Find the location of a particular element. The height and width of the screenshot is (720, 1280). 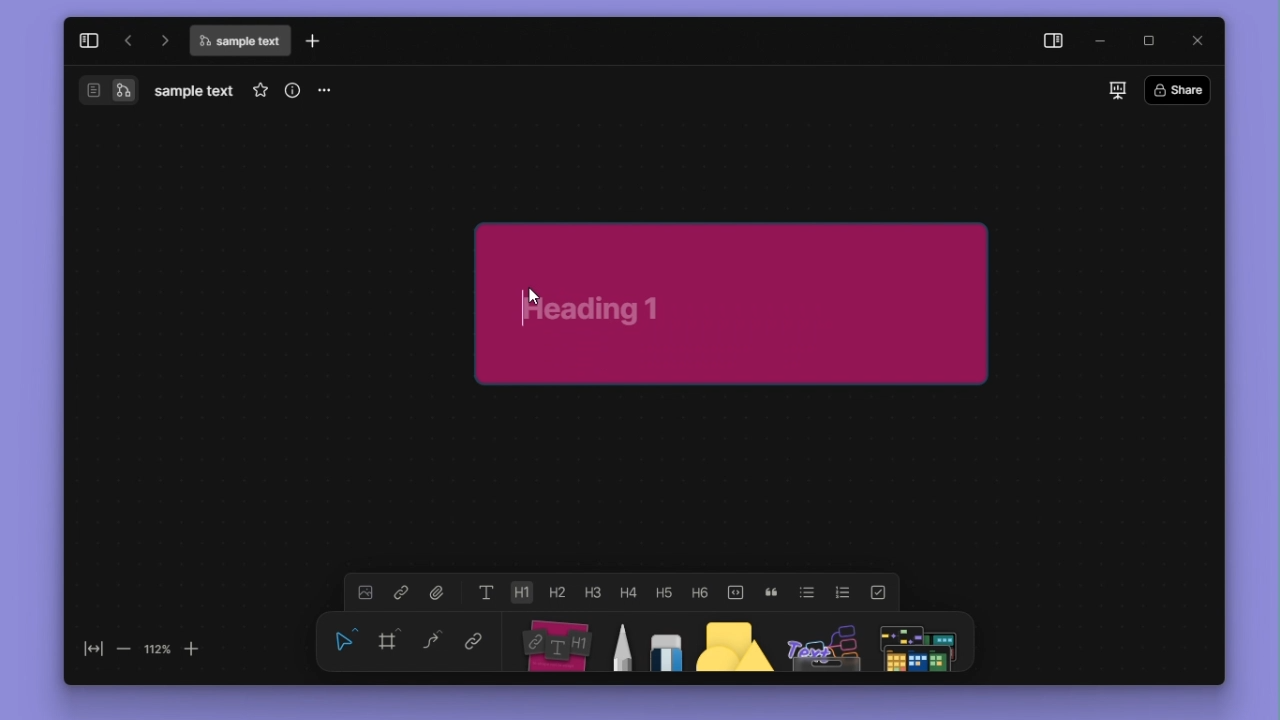

more is located at coordinates (322, 92).